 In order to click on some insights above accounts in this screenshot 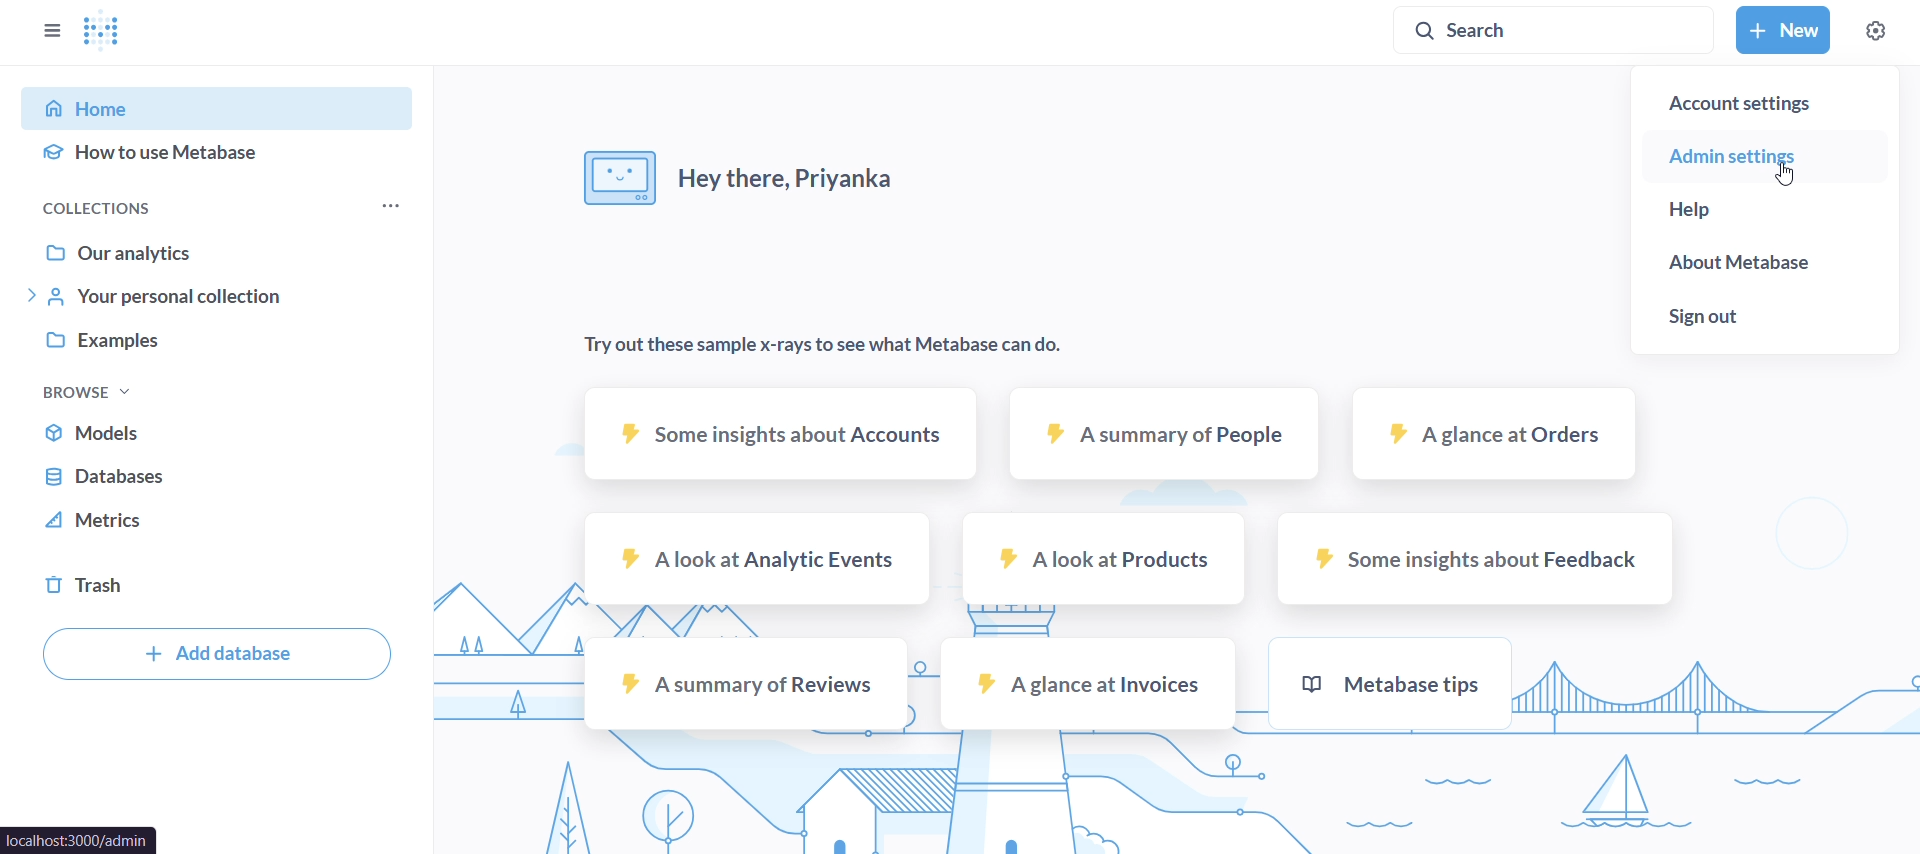, I will do `click(776, 434)`.